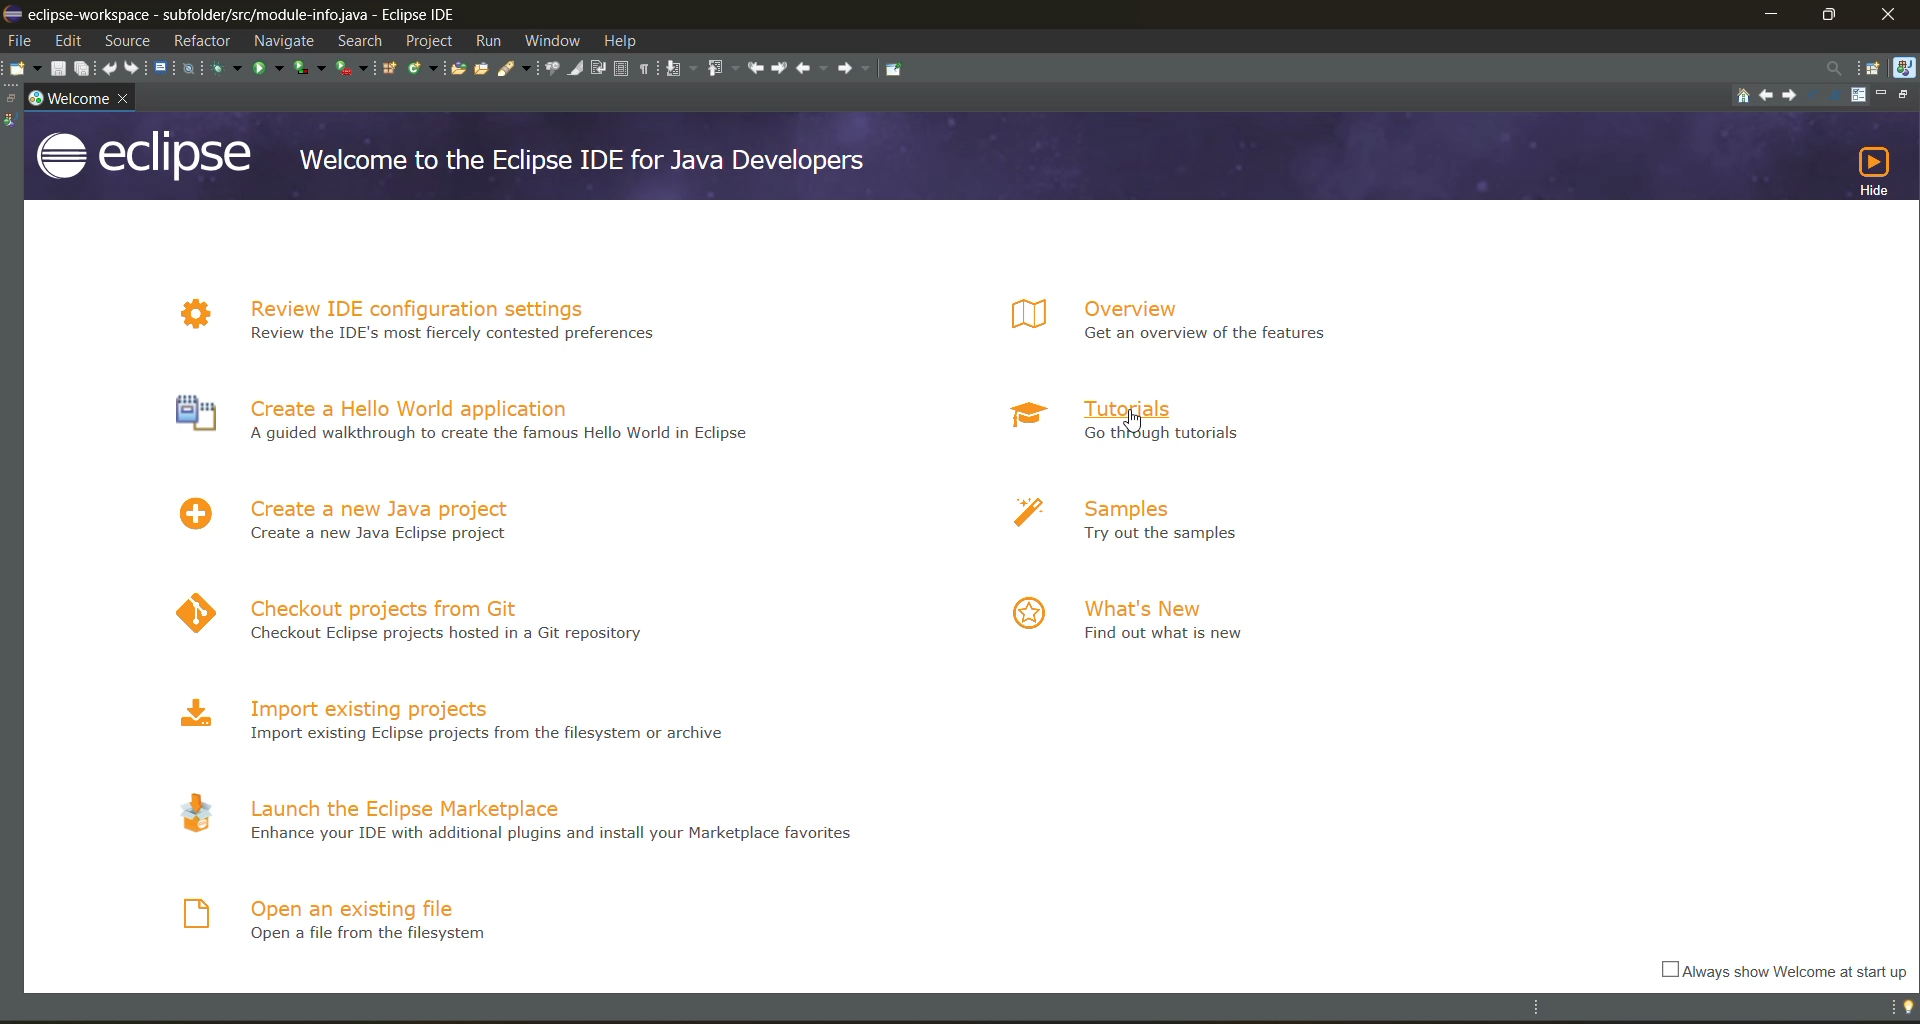  I want to click on edit, so click(72, 42).